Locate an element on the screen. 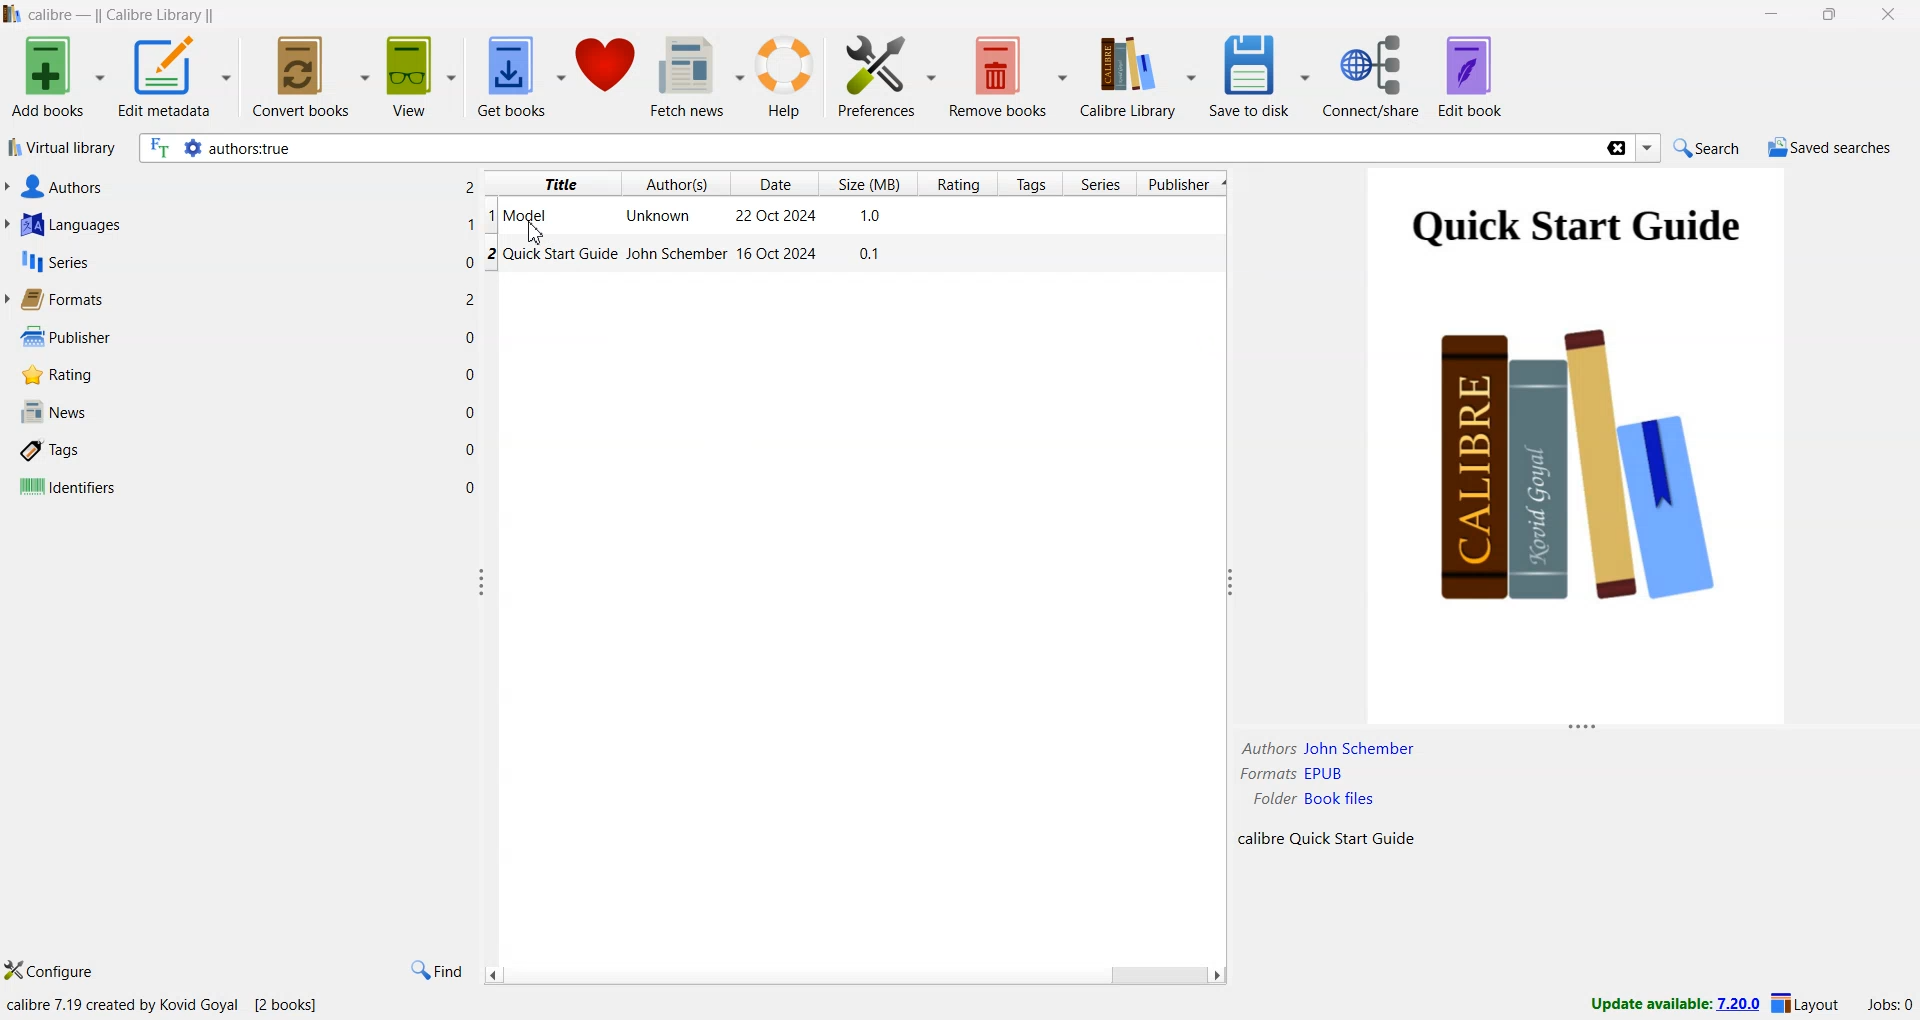 The image size is (1920, 1020). customize width is located at coordinates (1226, 582).